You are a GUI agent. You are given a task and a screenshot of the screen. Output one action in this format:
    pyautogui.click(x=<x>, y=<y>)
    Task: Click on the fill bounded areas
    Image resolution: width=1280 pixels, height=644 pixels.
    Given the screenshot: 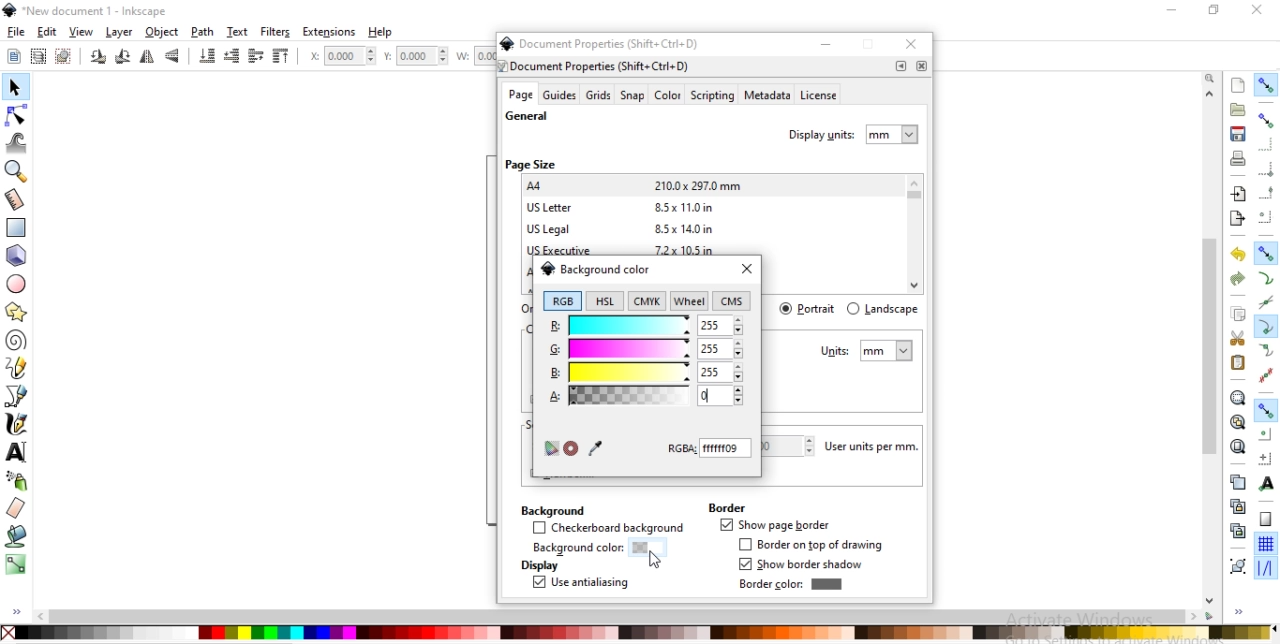 What is the action you would take?
    pyautogui.click(x=16, y=536)
    